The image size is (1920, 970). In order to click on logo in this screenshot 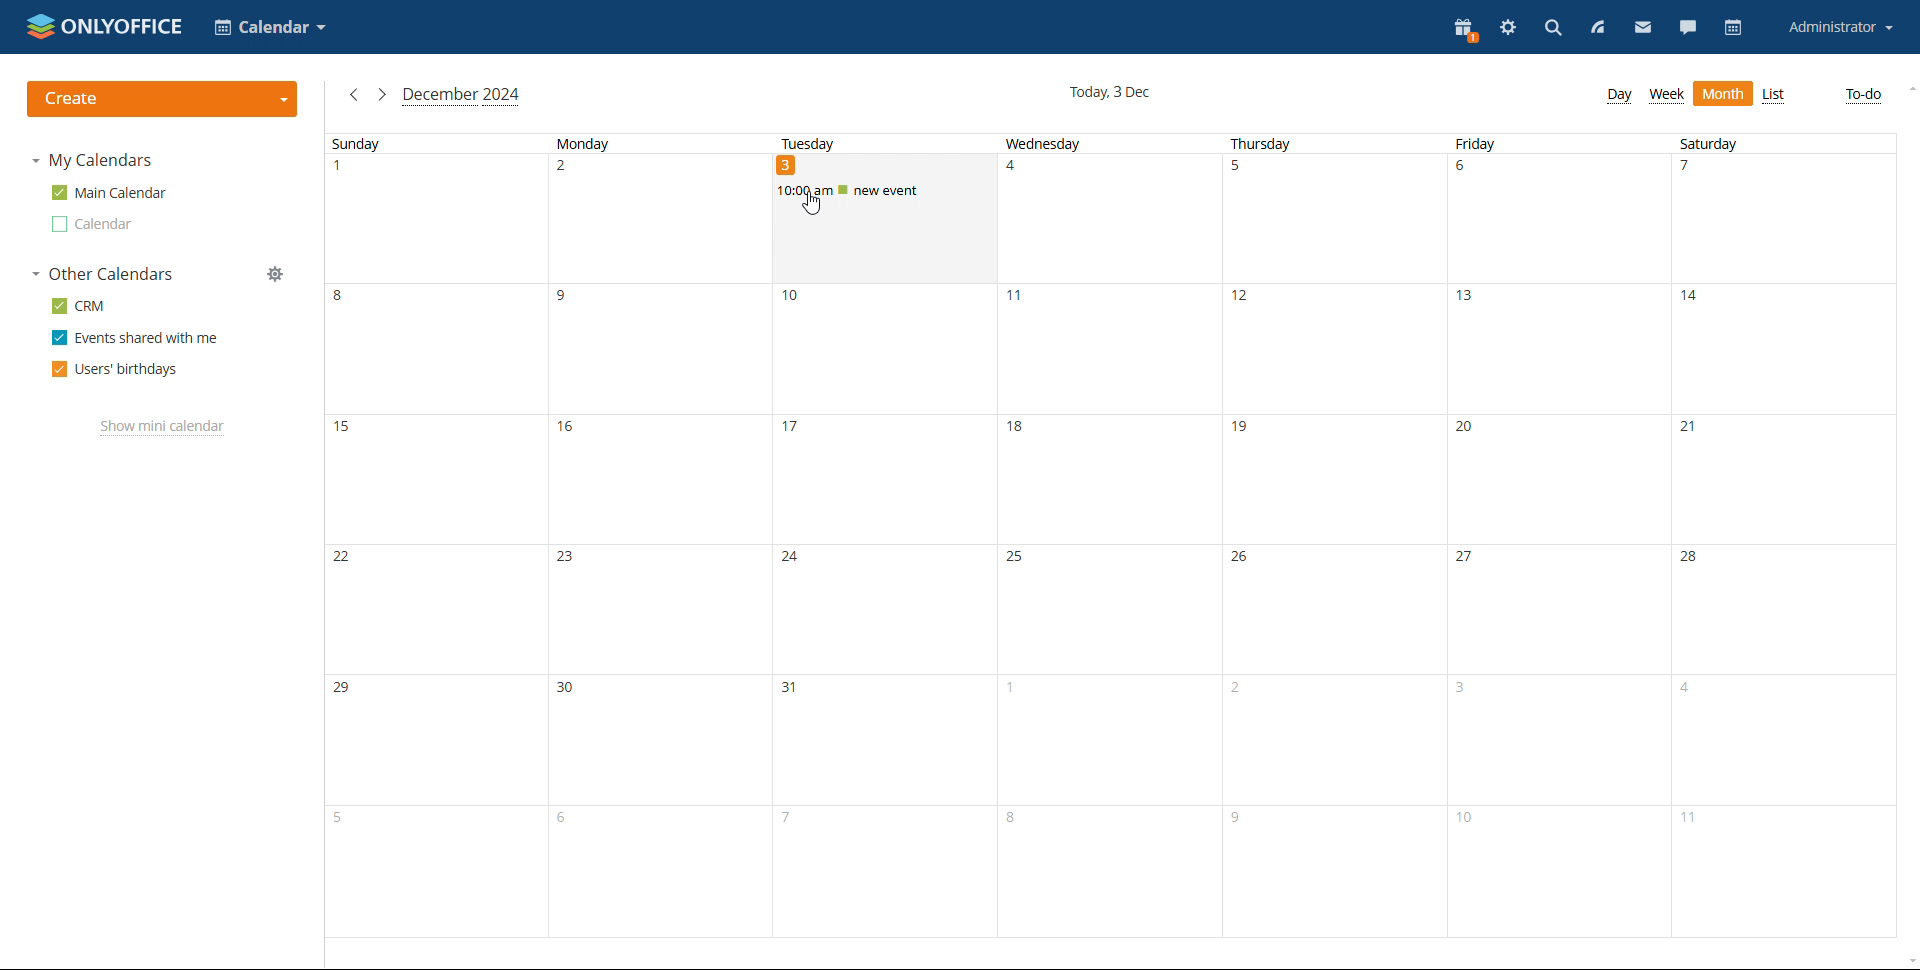, I will do `click(105, 25)`.